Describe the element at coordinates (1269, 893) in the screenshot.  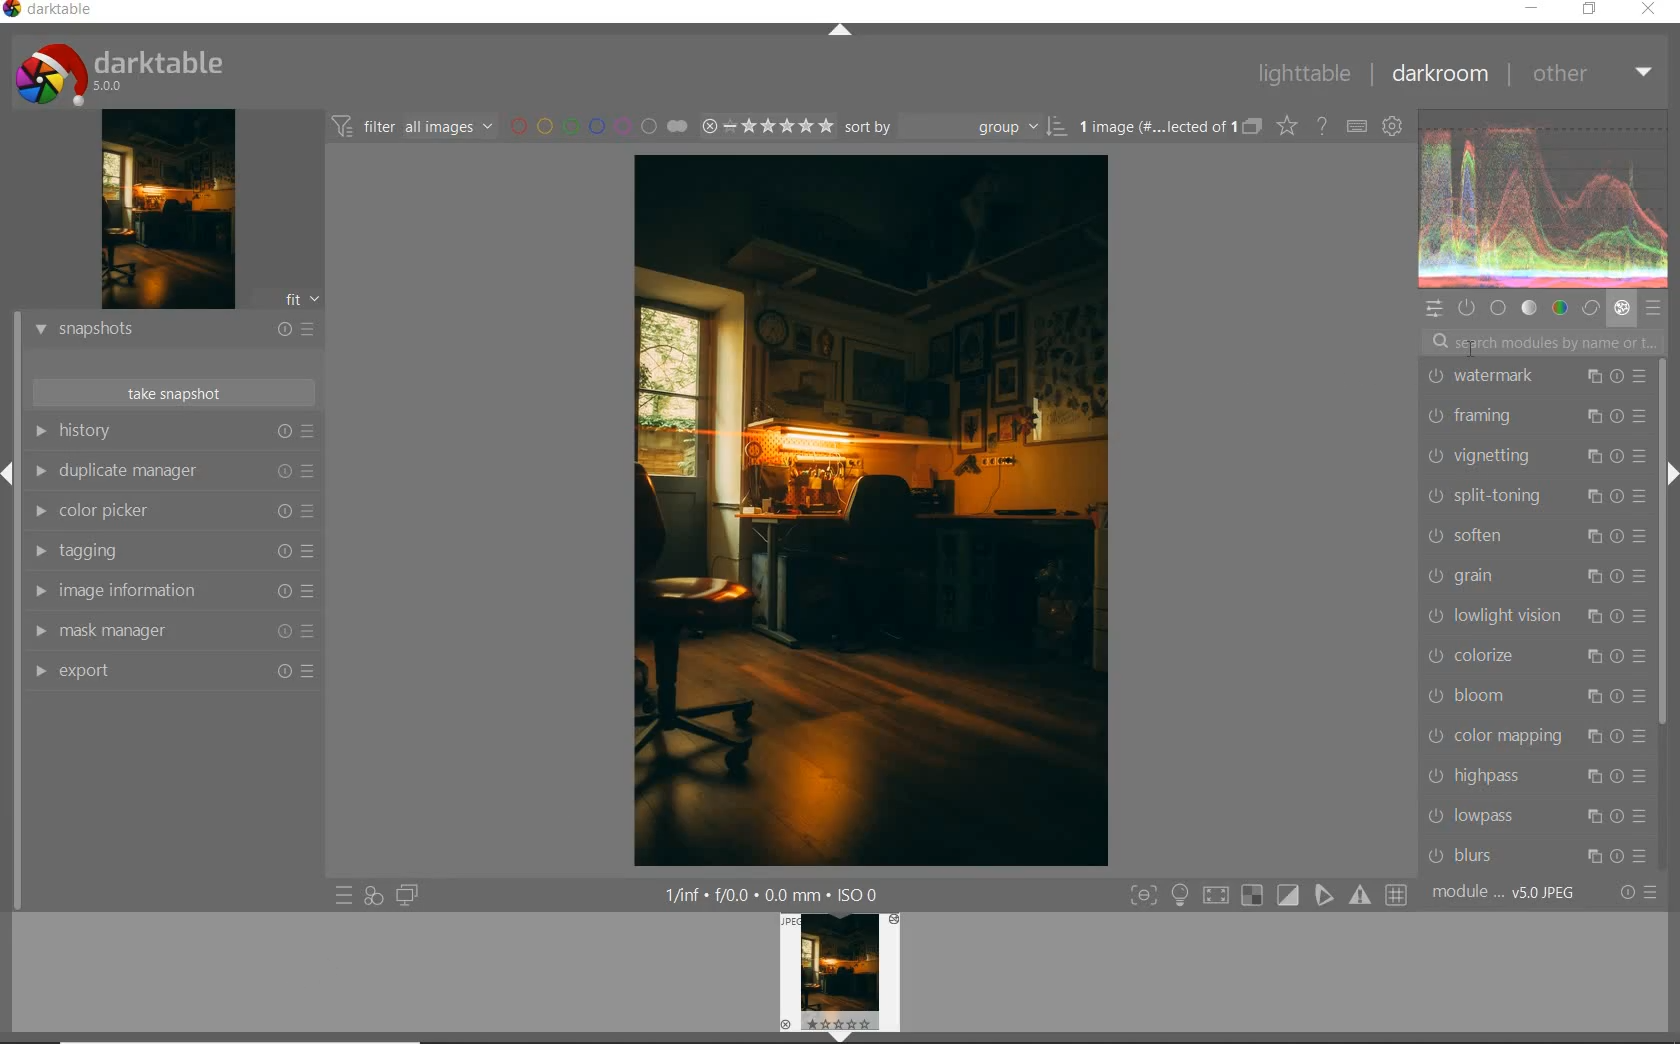
I see `toggle modes` at that location.